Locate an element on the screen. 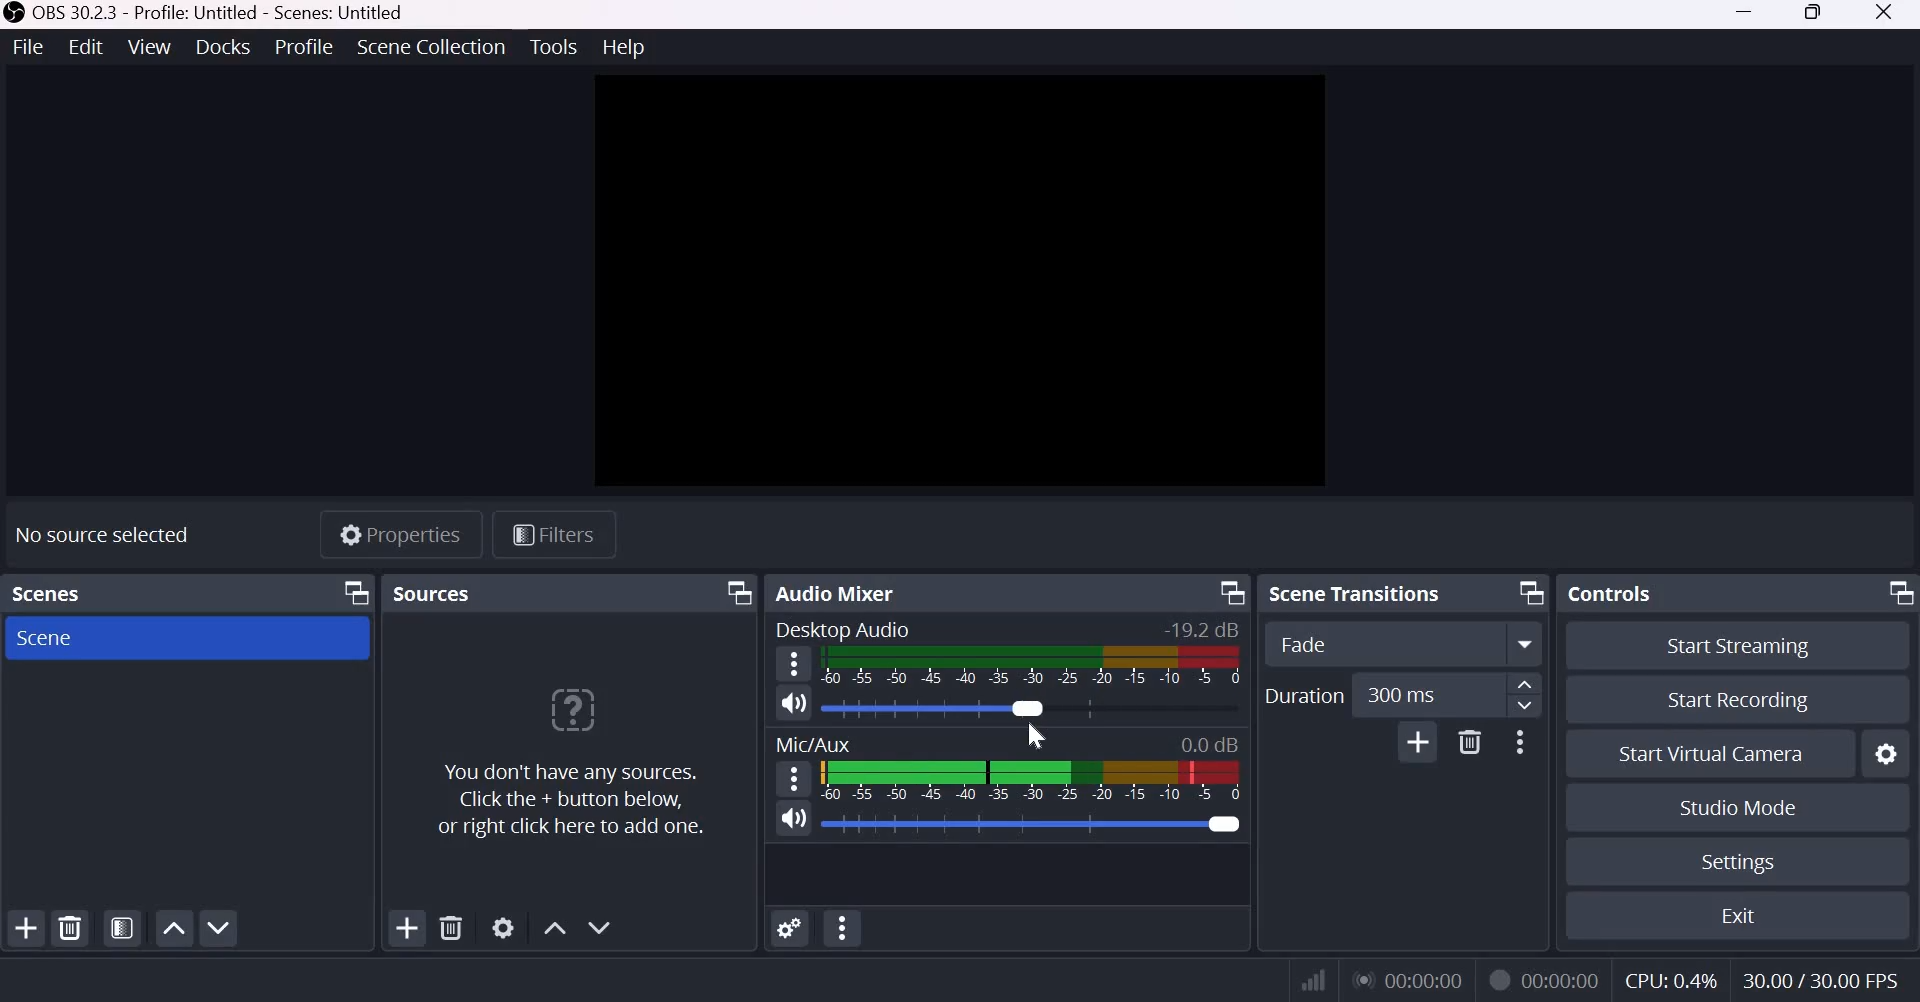 This screenshot has width=1920, height=1002. Scene collection is located at coordinates (434, 47).